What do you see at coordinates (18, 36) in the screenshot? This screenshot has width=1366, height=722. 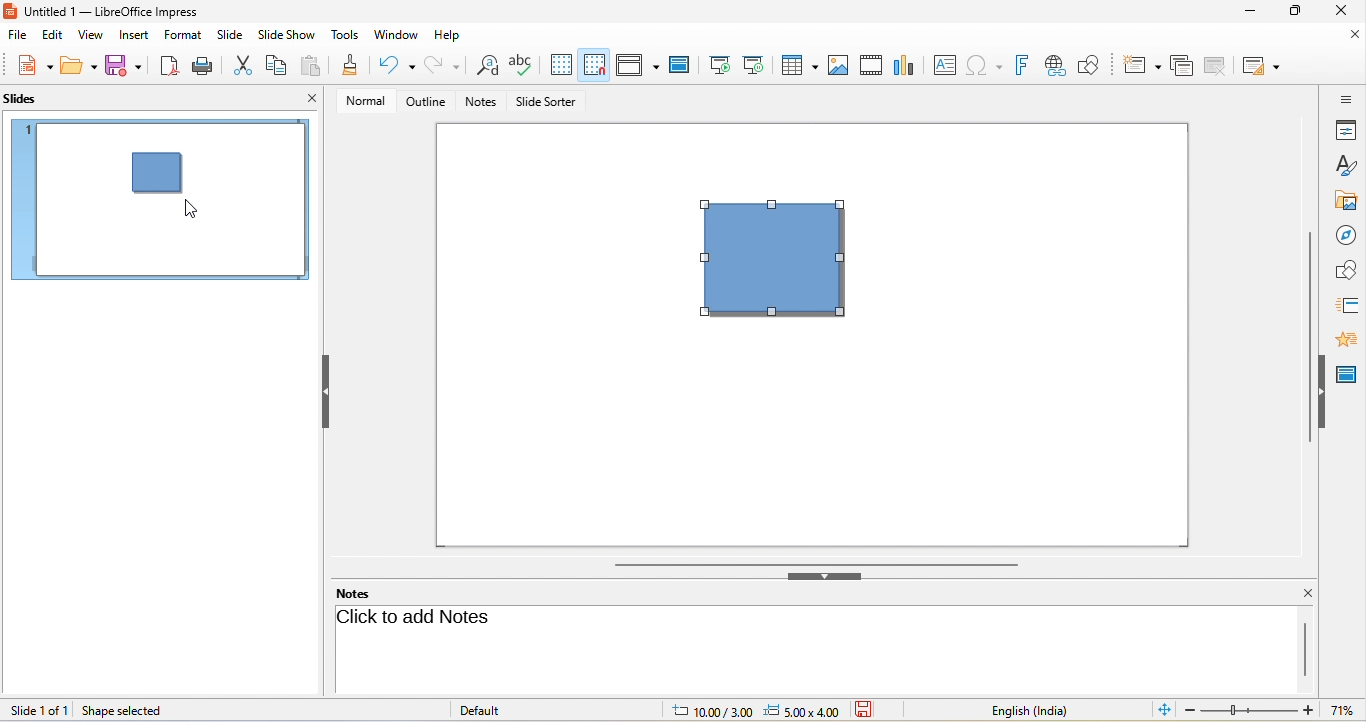 I see `file` at bounding box center [18, 36].